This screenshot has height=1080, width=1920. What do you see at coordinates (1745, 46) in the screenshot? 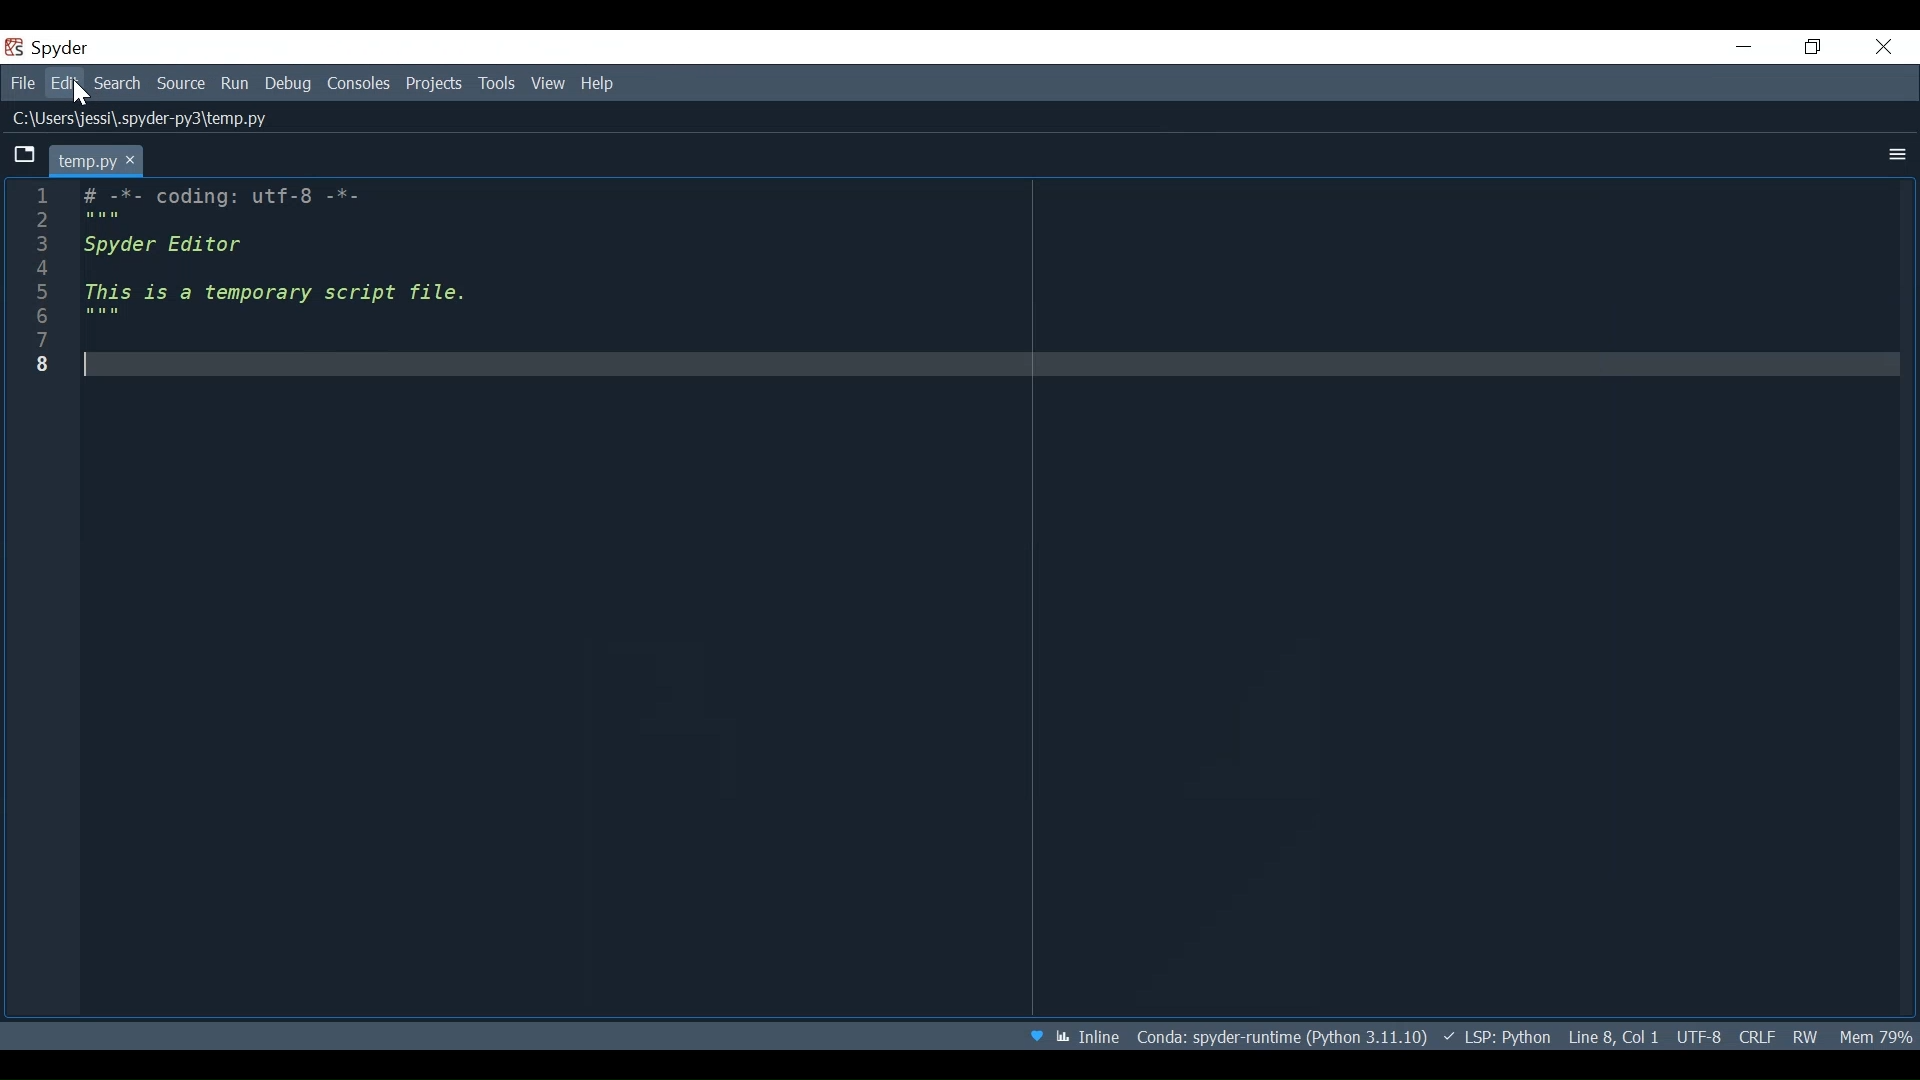
I see `Minimize` at bounding box center [1745, 46].